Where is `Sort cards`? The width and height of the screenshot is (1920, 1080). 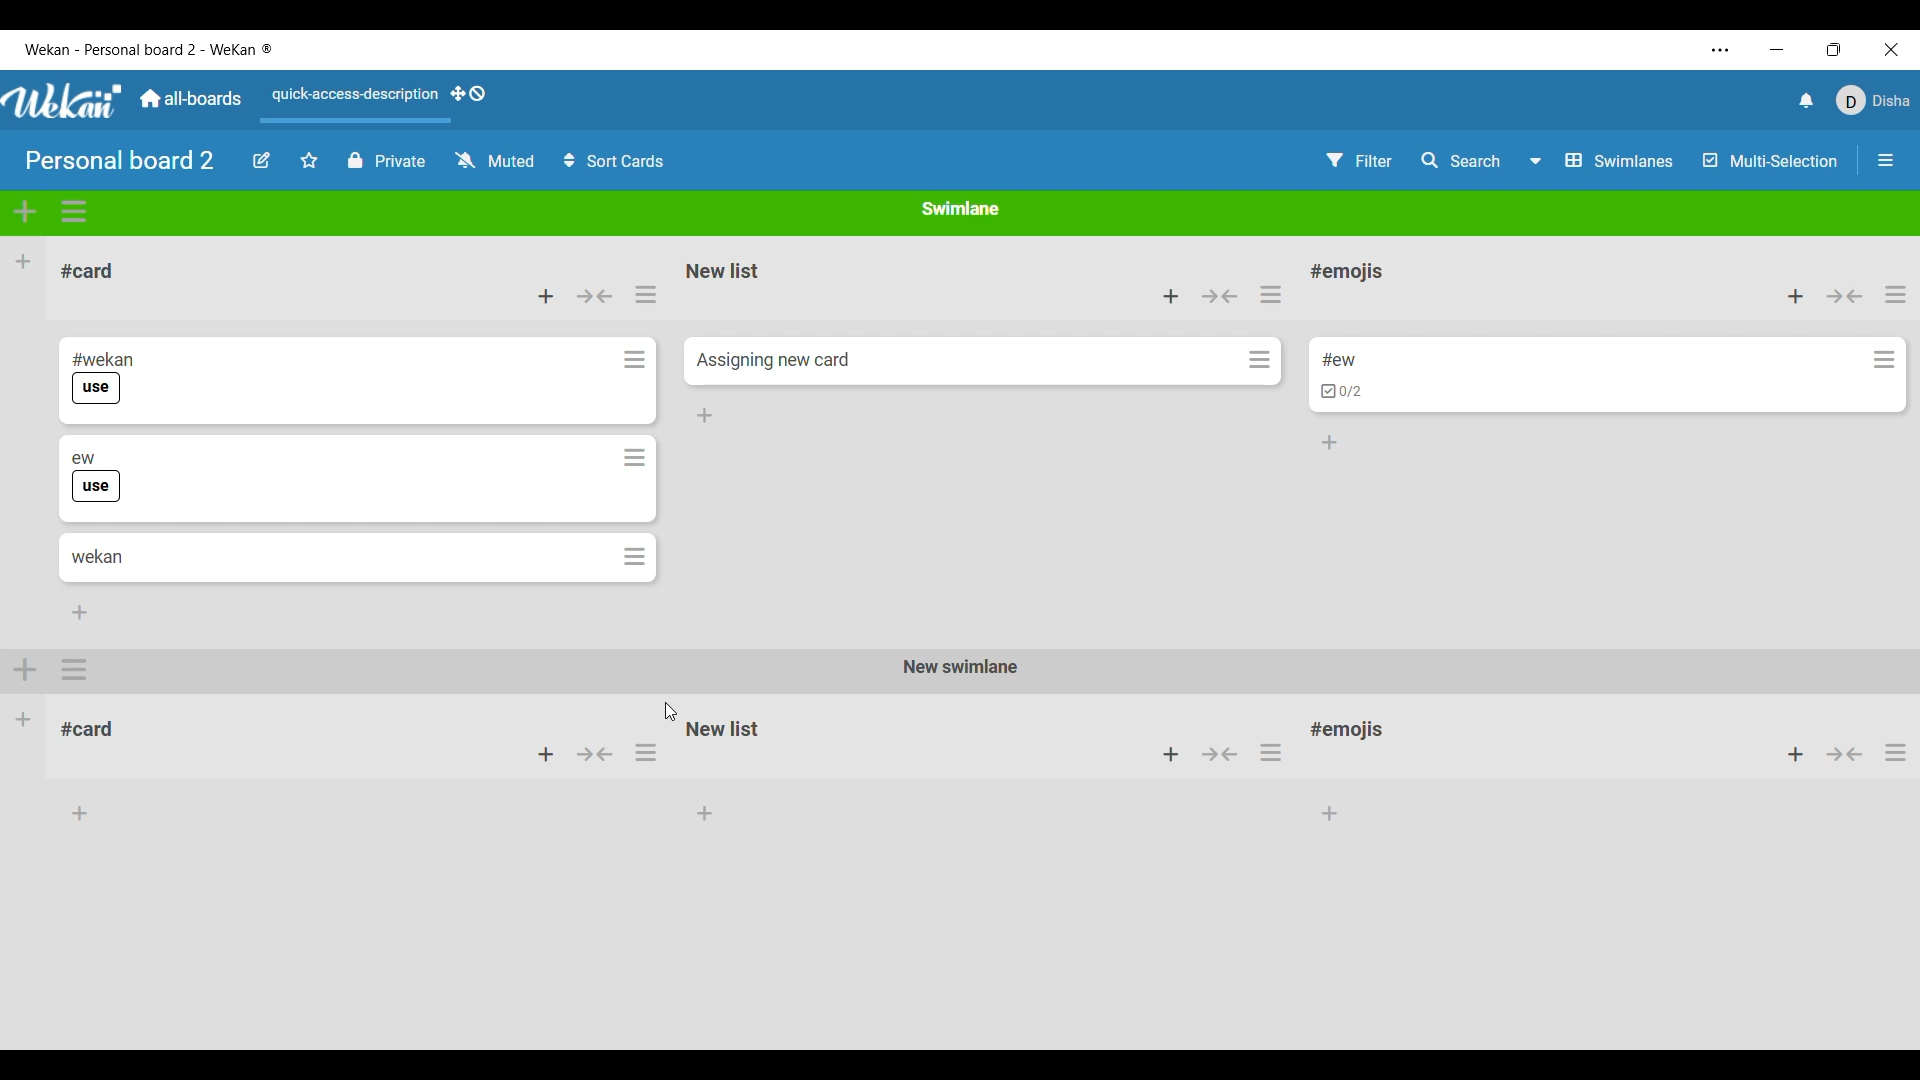 Sort cards is located at coordinates (613, 161).